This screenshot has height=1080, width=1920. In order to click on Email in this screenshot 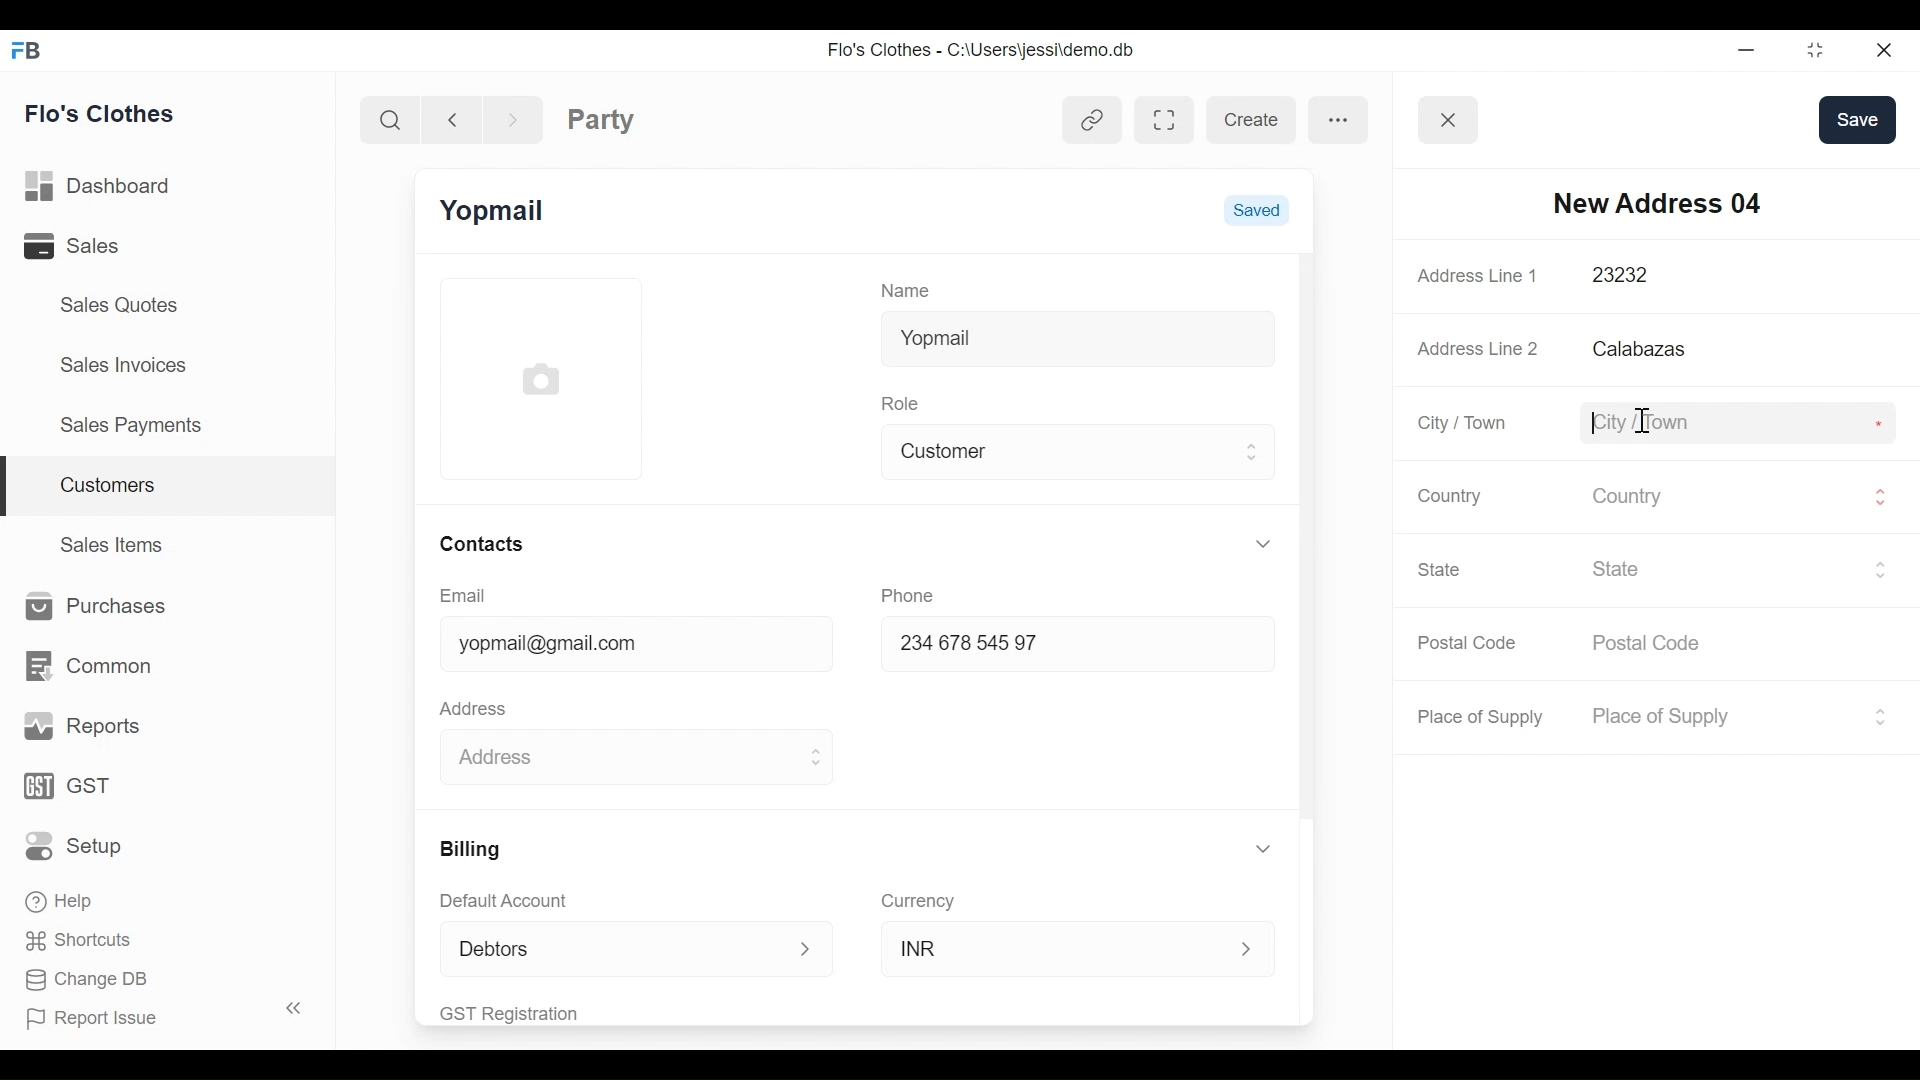, I will do `click(464, 596)`.